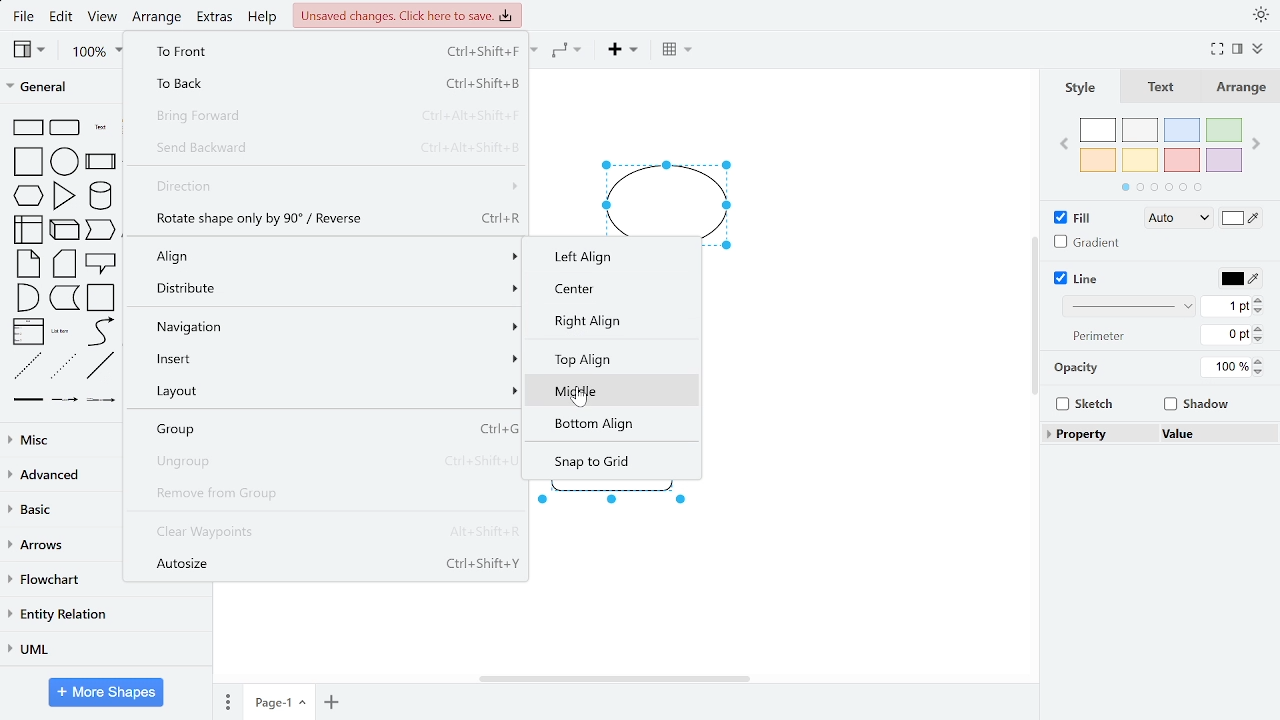 This screenshot has width=1280, height=720. I want to click on Connector with label, so click(65, 403).